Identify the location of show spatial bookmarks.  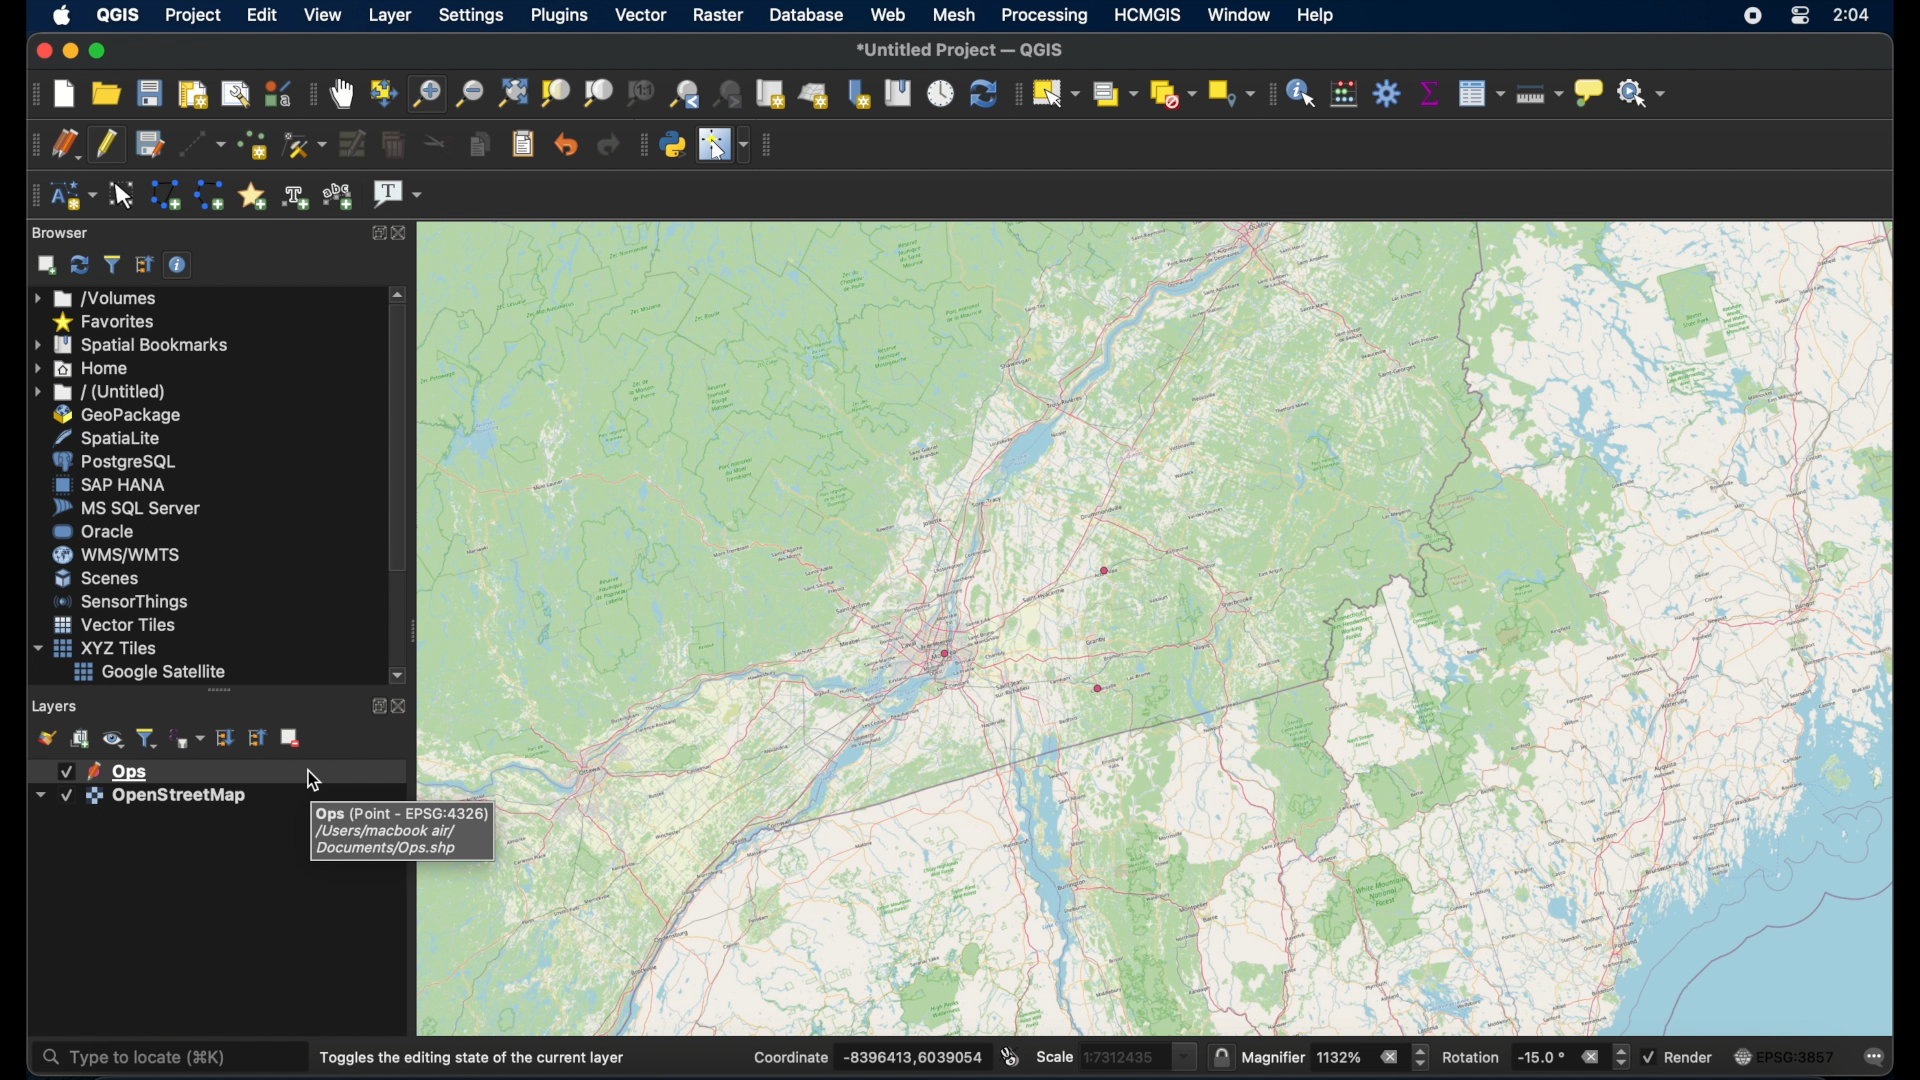
(900, 94).